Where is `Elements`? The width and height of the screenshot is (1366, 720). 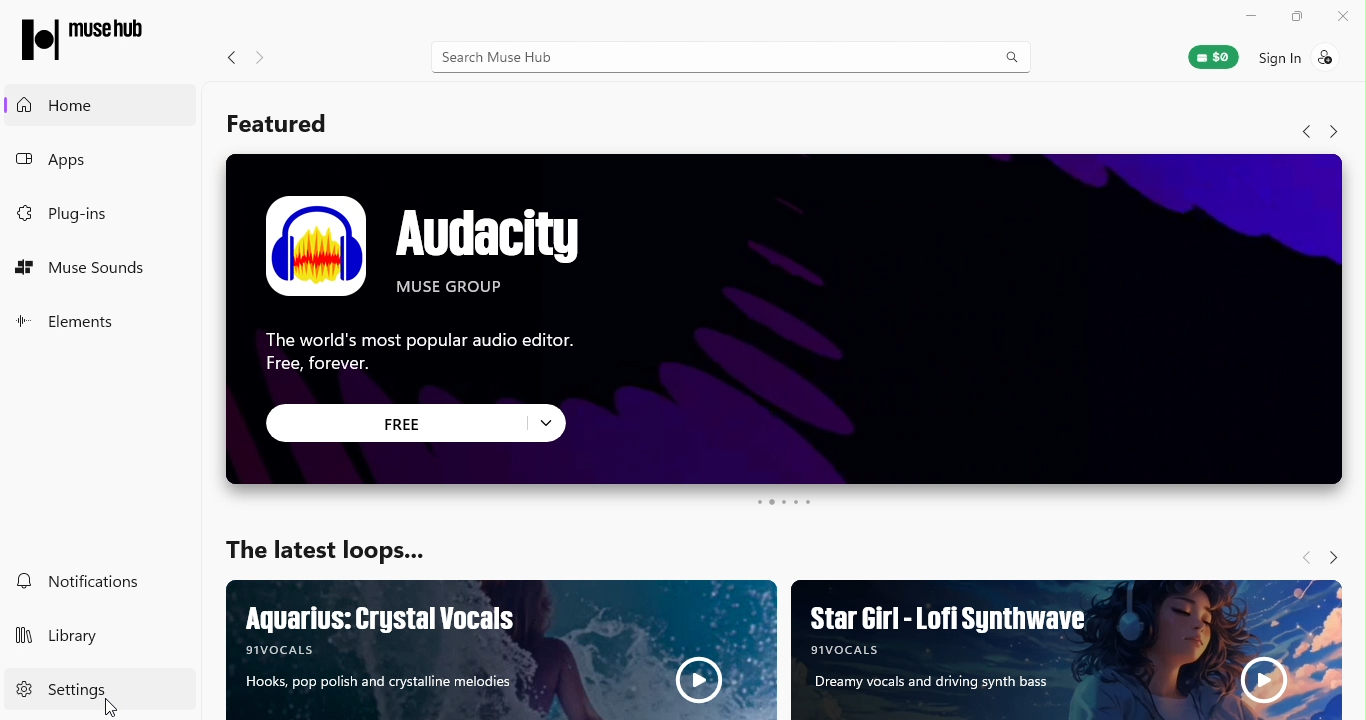
Elements is located at coordinates (69, 319).